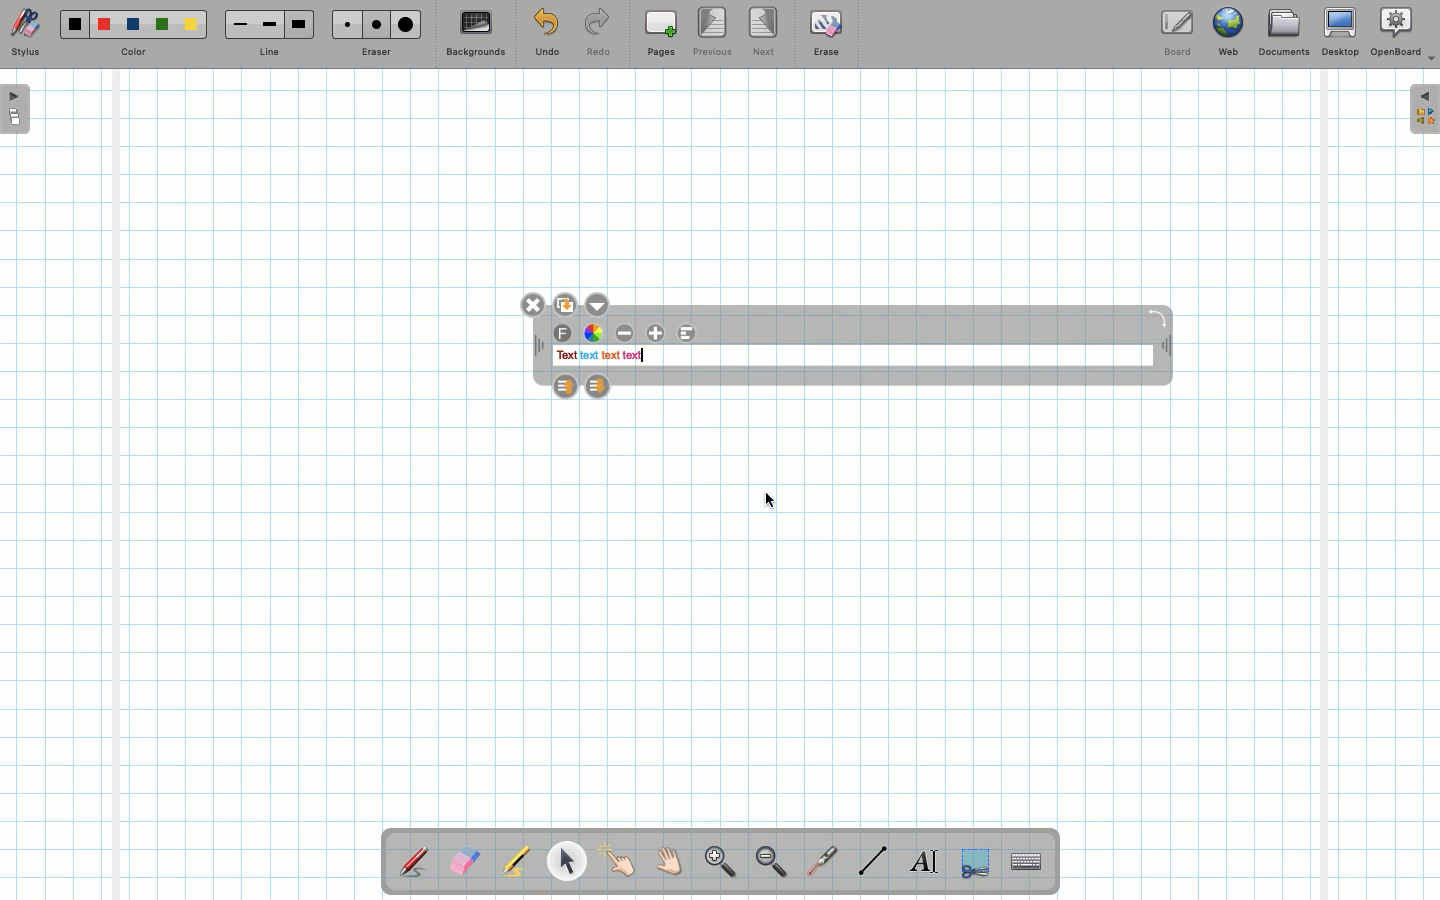  What do you see at coordinates (599, 386) in the screenshot?
I see `Layer down` at bounding box center [599, 386].